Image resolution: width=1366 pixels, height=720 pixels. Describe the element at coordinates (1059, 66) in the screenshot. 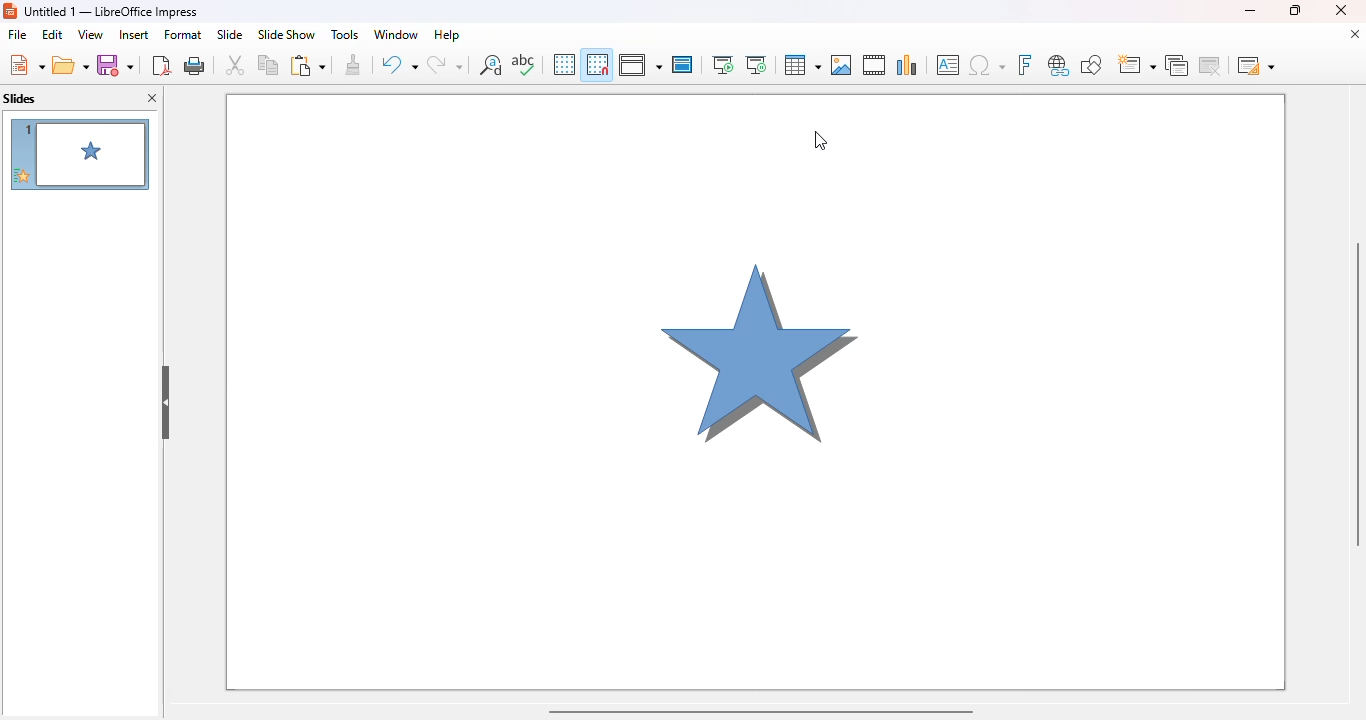

I see `insert hyperlink` at that location.